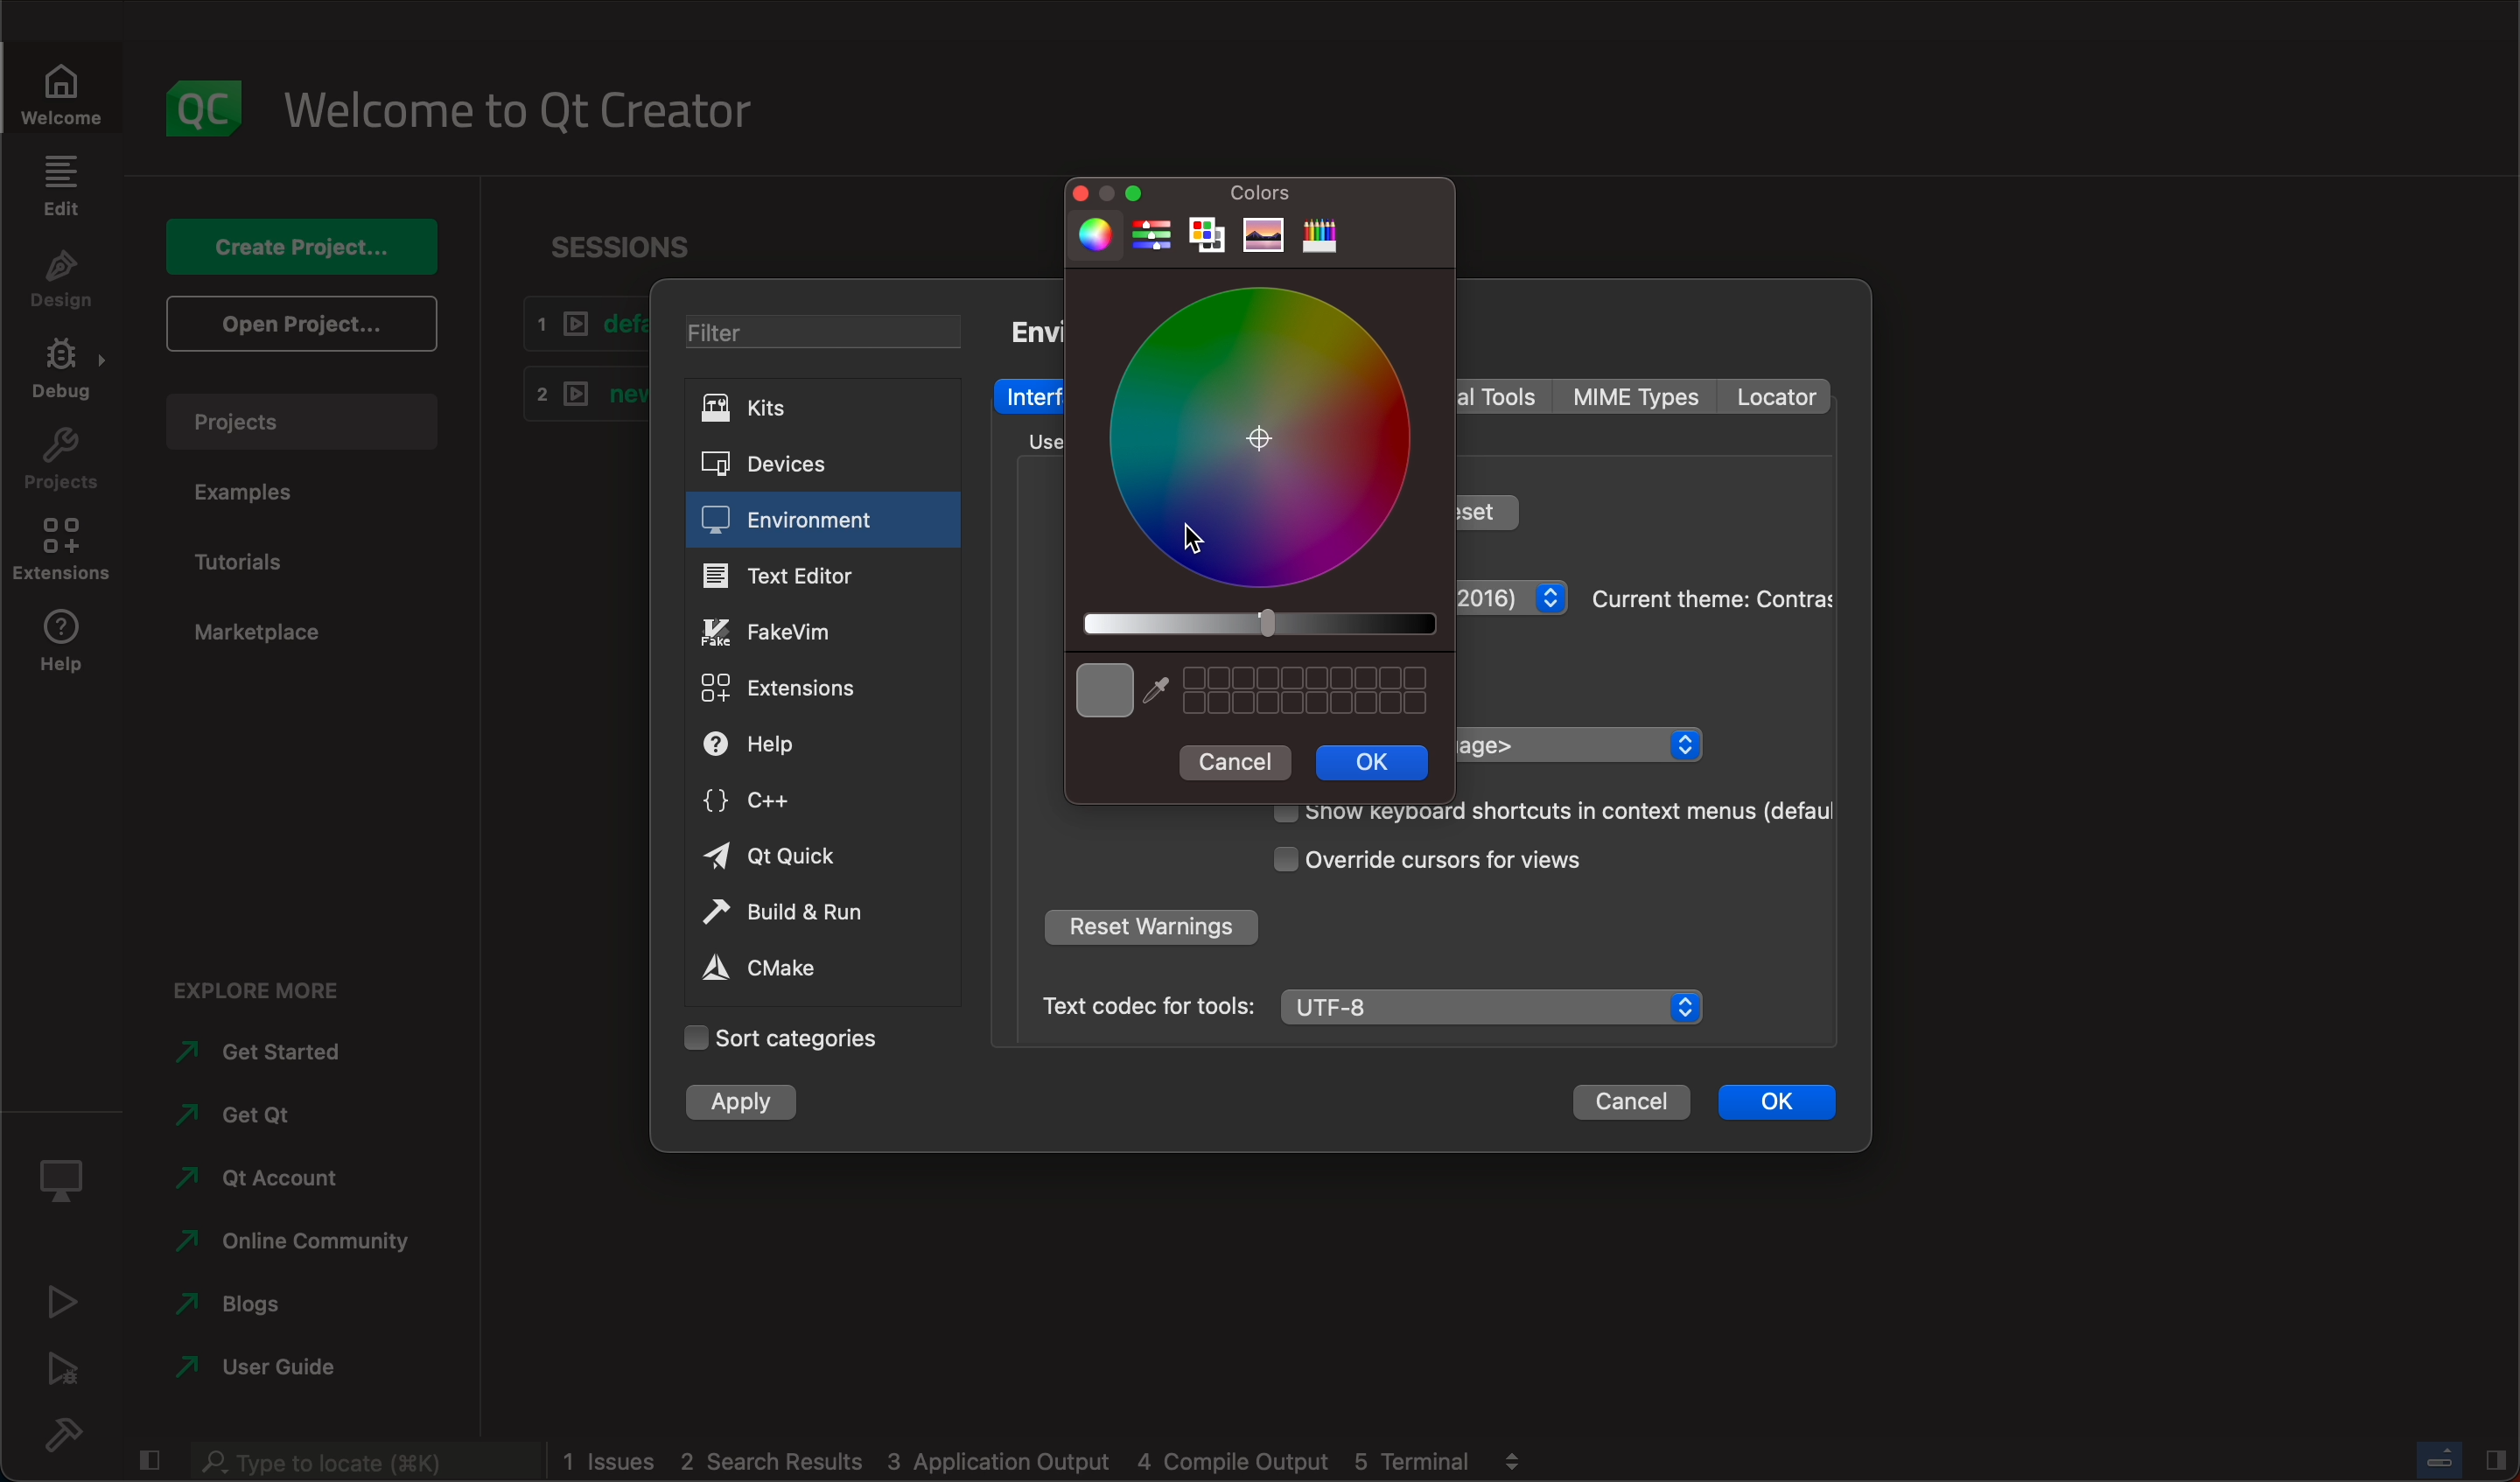 The height and width of the screenshot is (1482, 2520). Describe the element at coordinates (1033, 330) in the screenshot. I see `environment` at that location.